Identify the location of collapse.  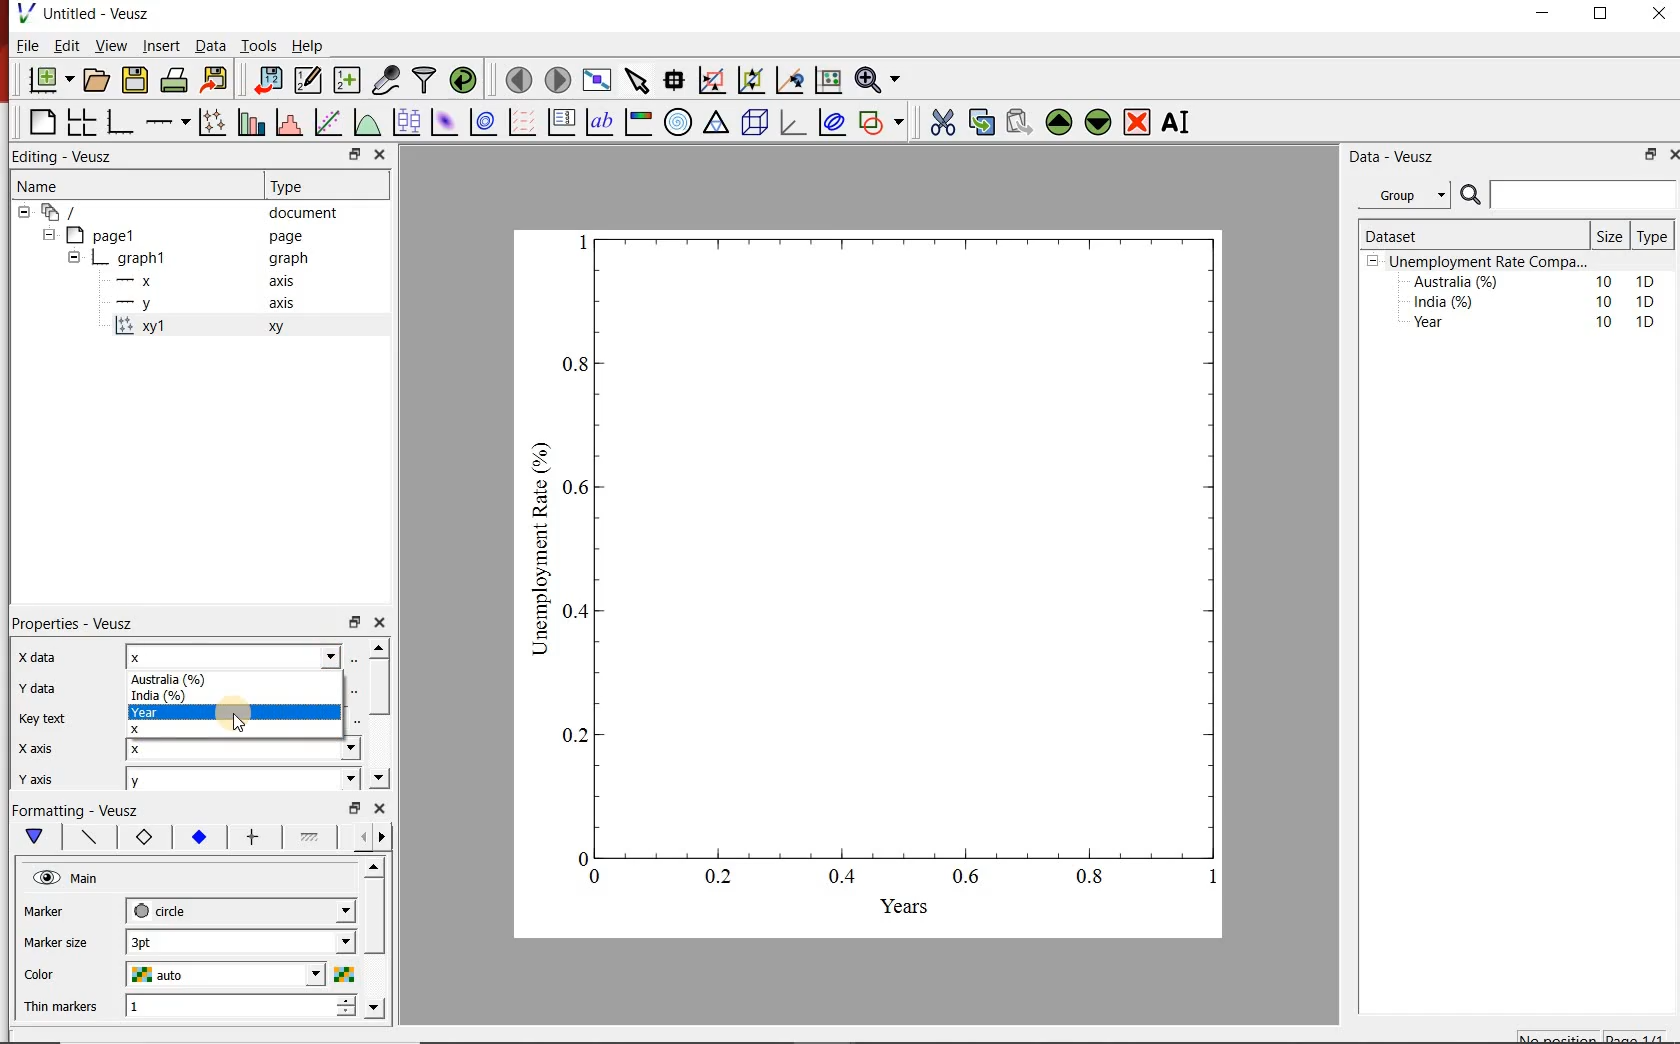
(23, 212).